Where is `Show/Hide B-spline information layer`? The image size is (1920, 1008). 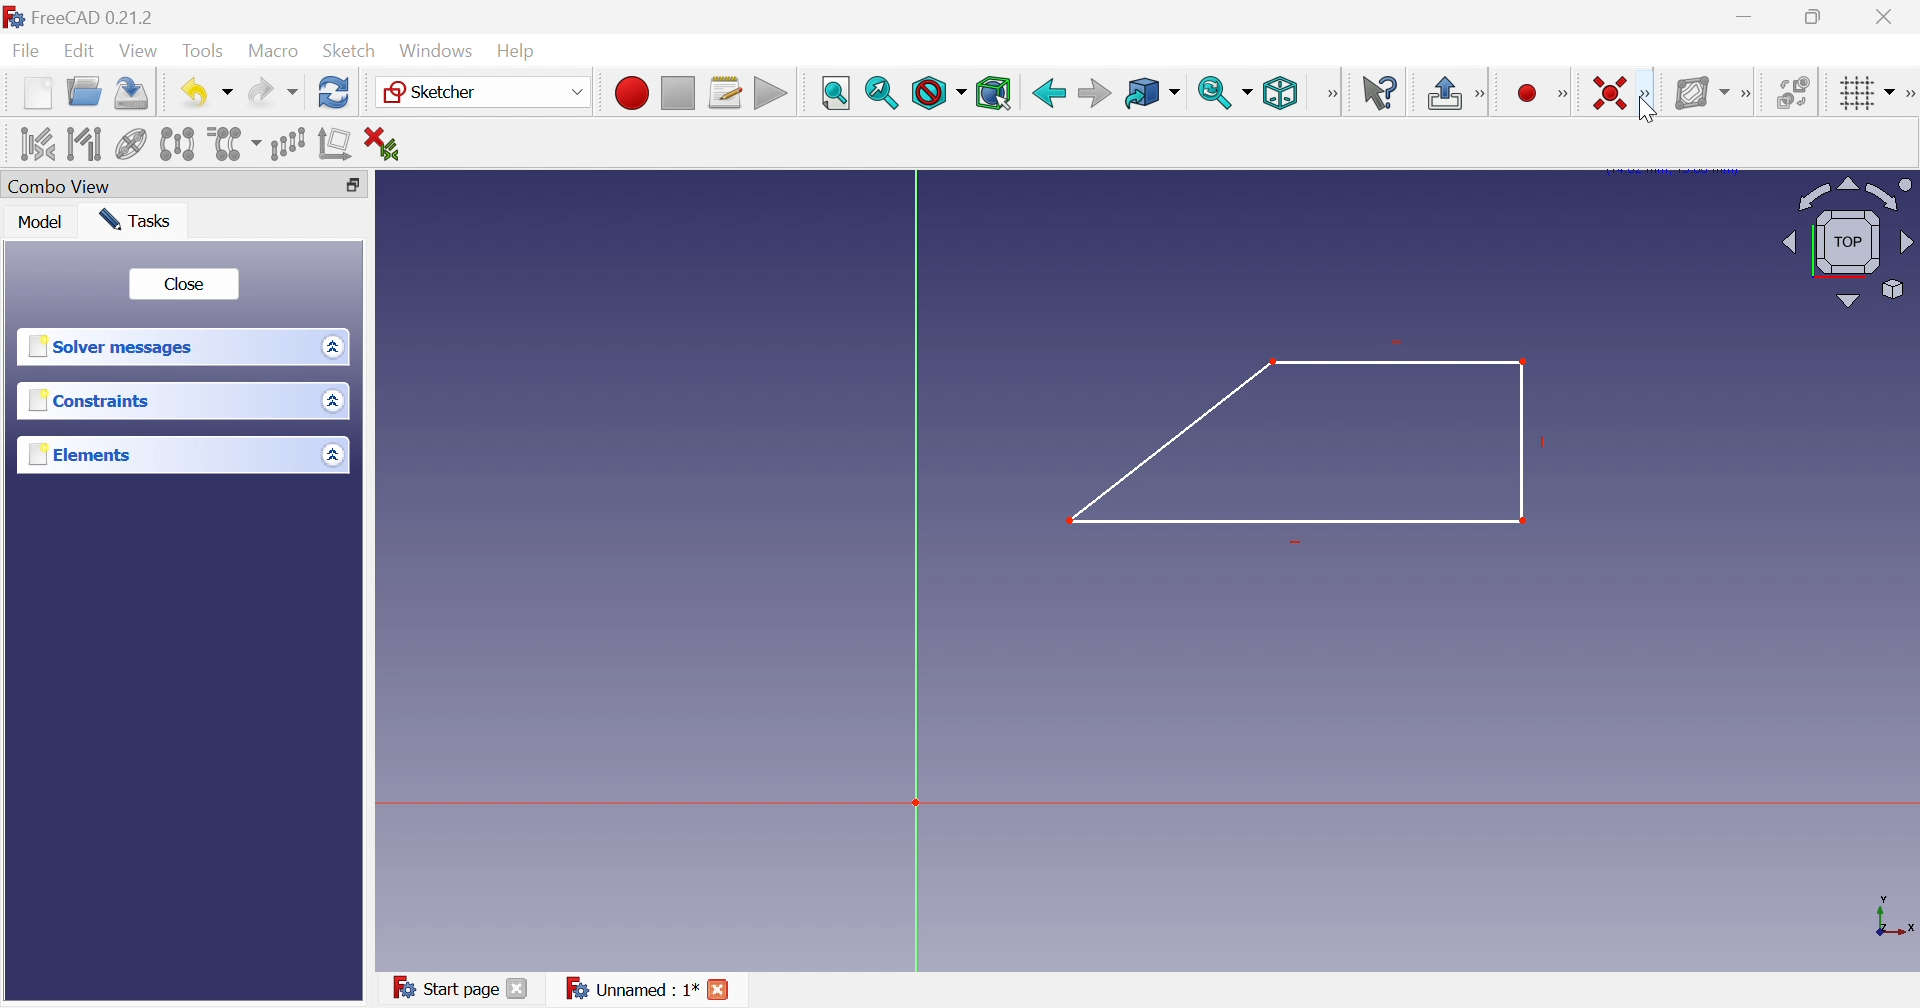
Show/Hide B-spline information layer is located at coordinates (1696, 92).